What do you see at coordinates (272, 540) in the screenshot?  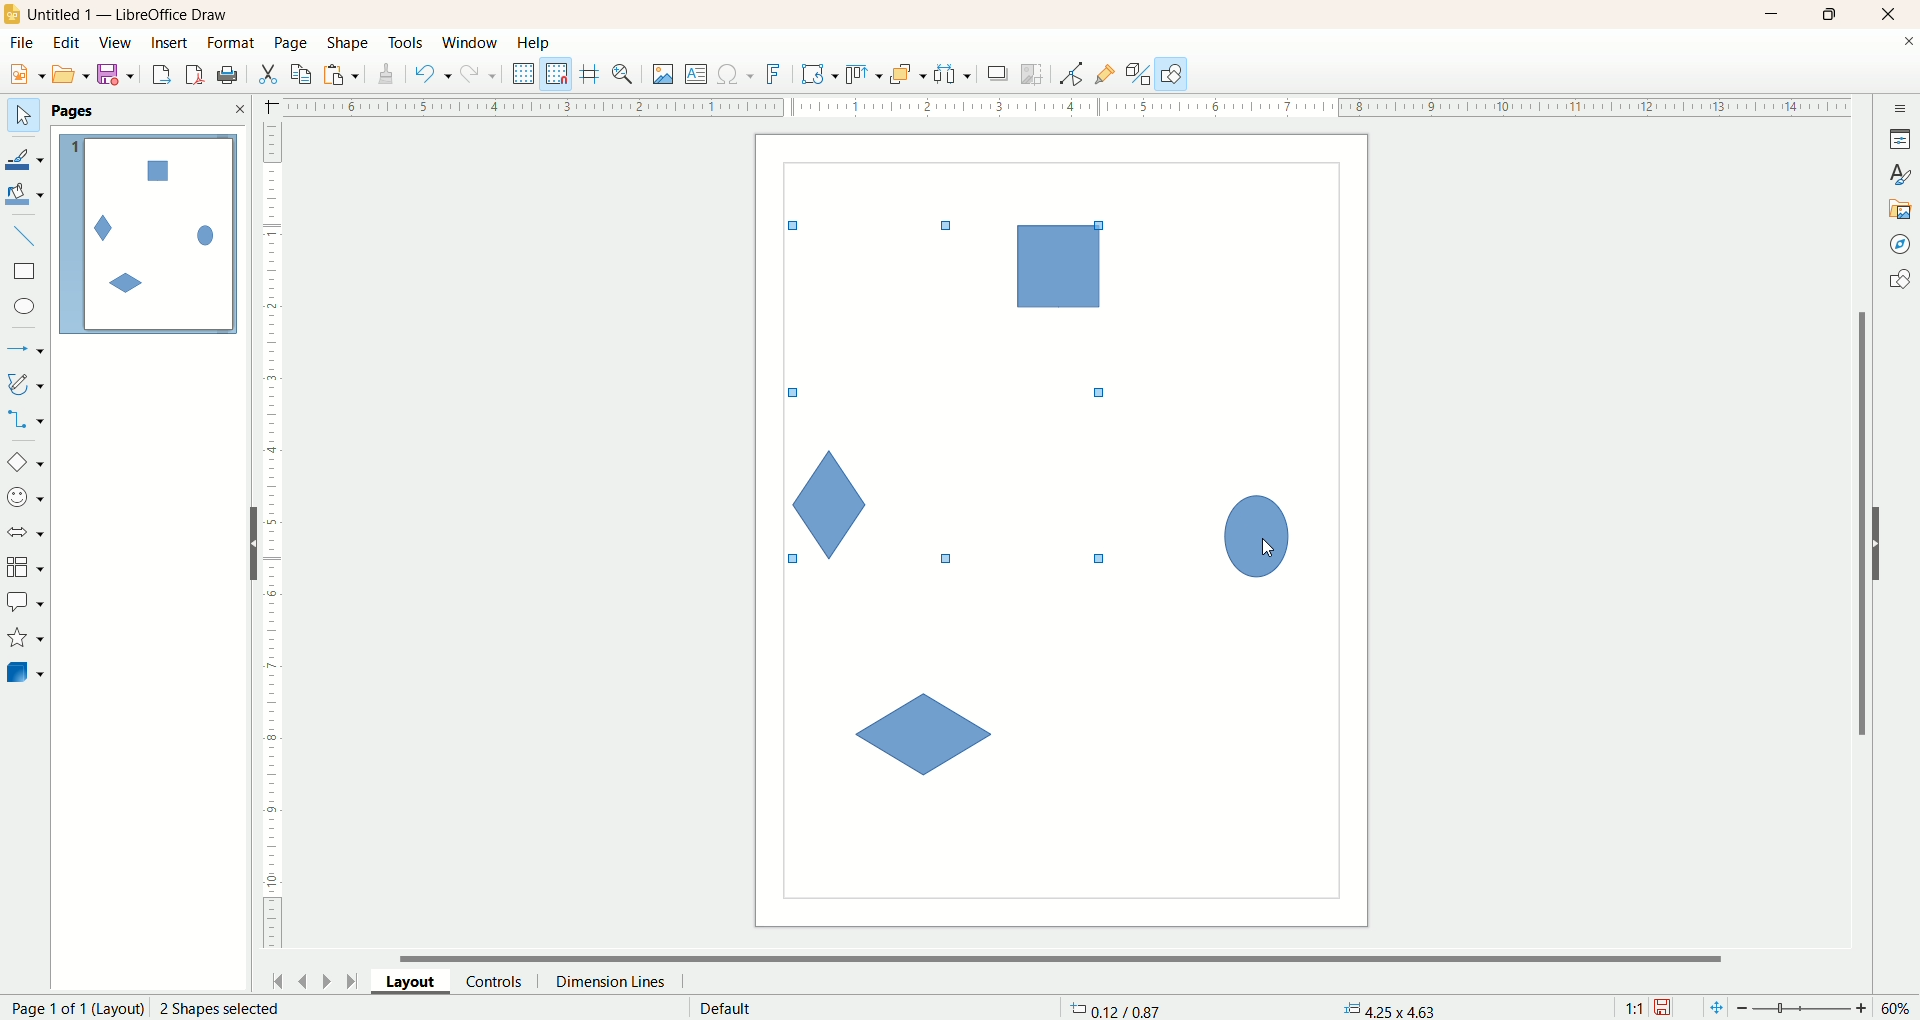 I see `scale bar` at bounding box center [272, 540].